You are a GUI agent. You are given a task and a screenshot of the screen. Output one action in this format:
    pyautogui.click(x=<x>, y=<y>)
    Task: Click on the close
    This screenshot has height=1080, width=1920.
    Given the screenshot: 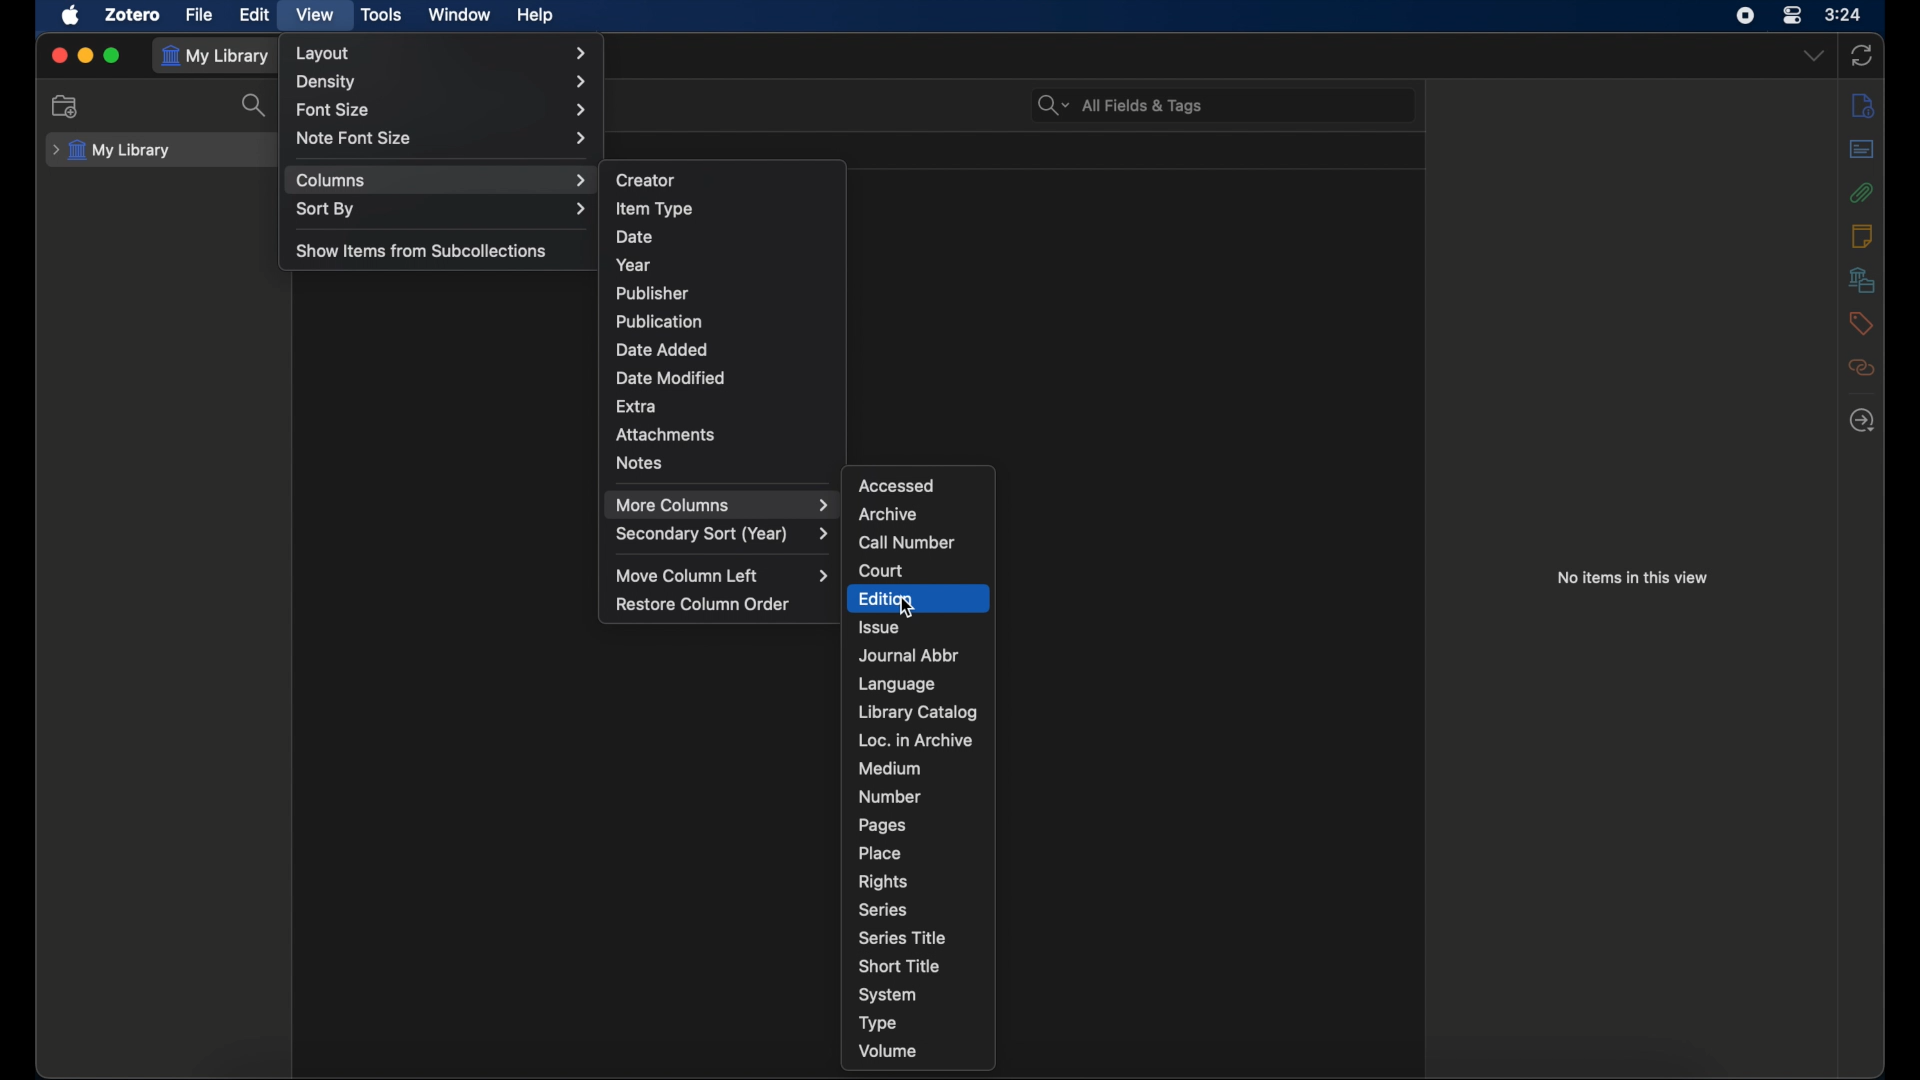 What is the action you would take?
    pyautogui.click(x=60, y=56)
    